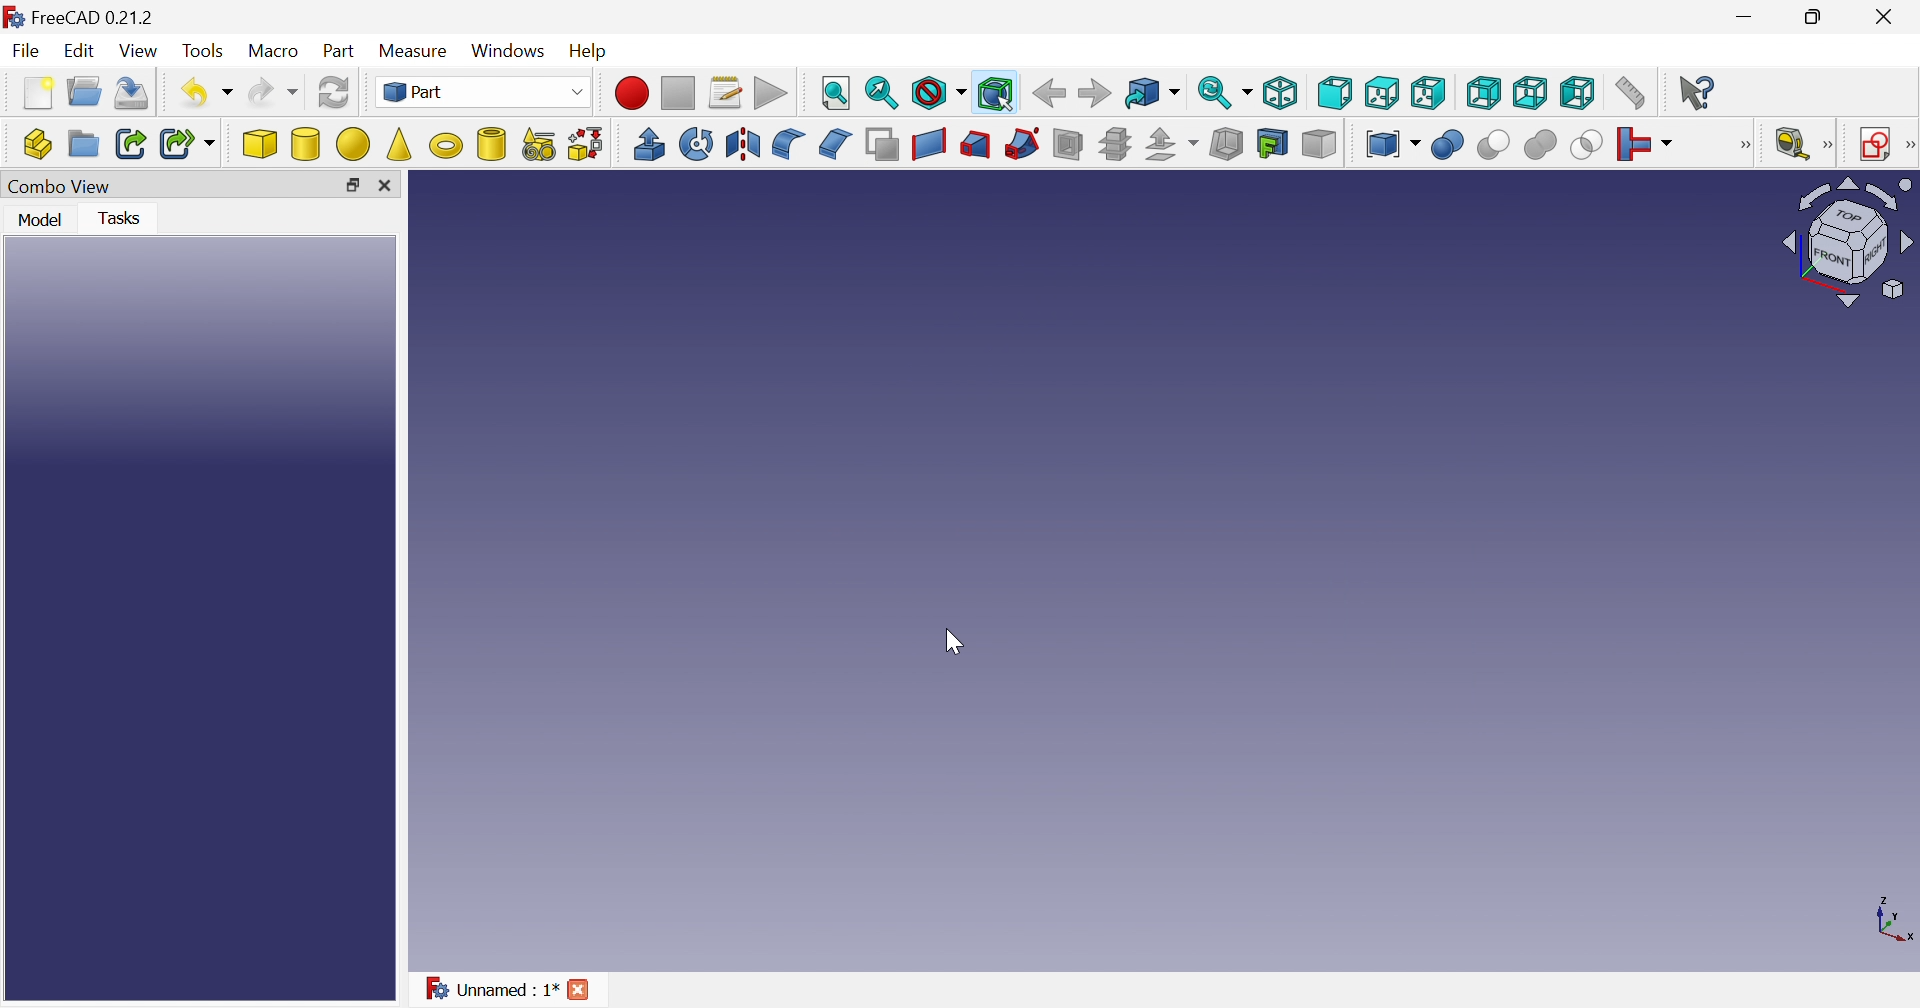  Describe the element at coordinates (38, 218) in the screenshot. I see `Model` at that location.